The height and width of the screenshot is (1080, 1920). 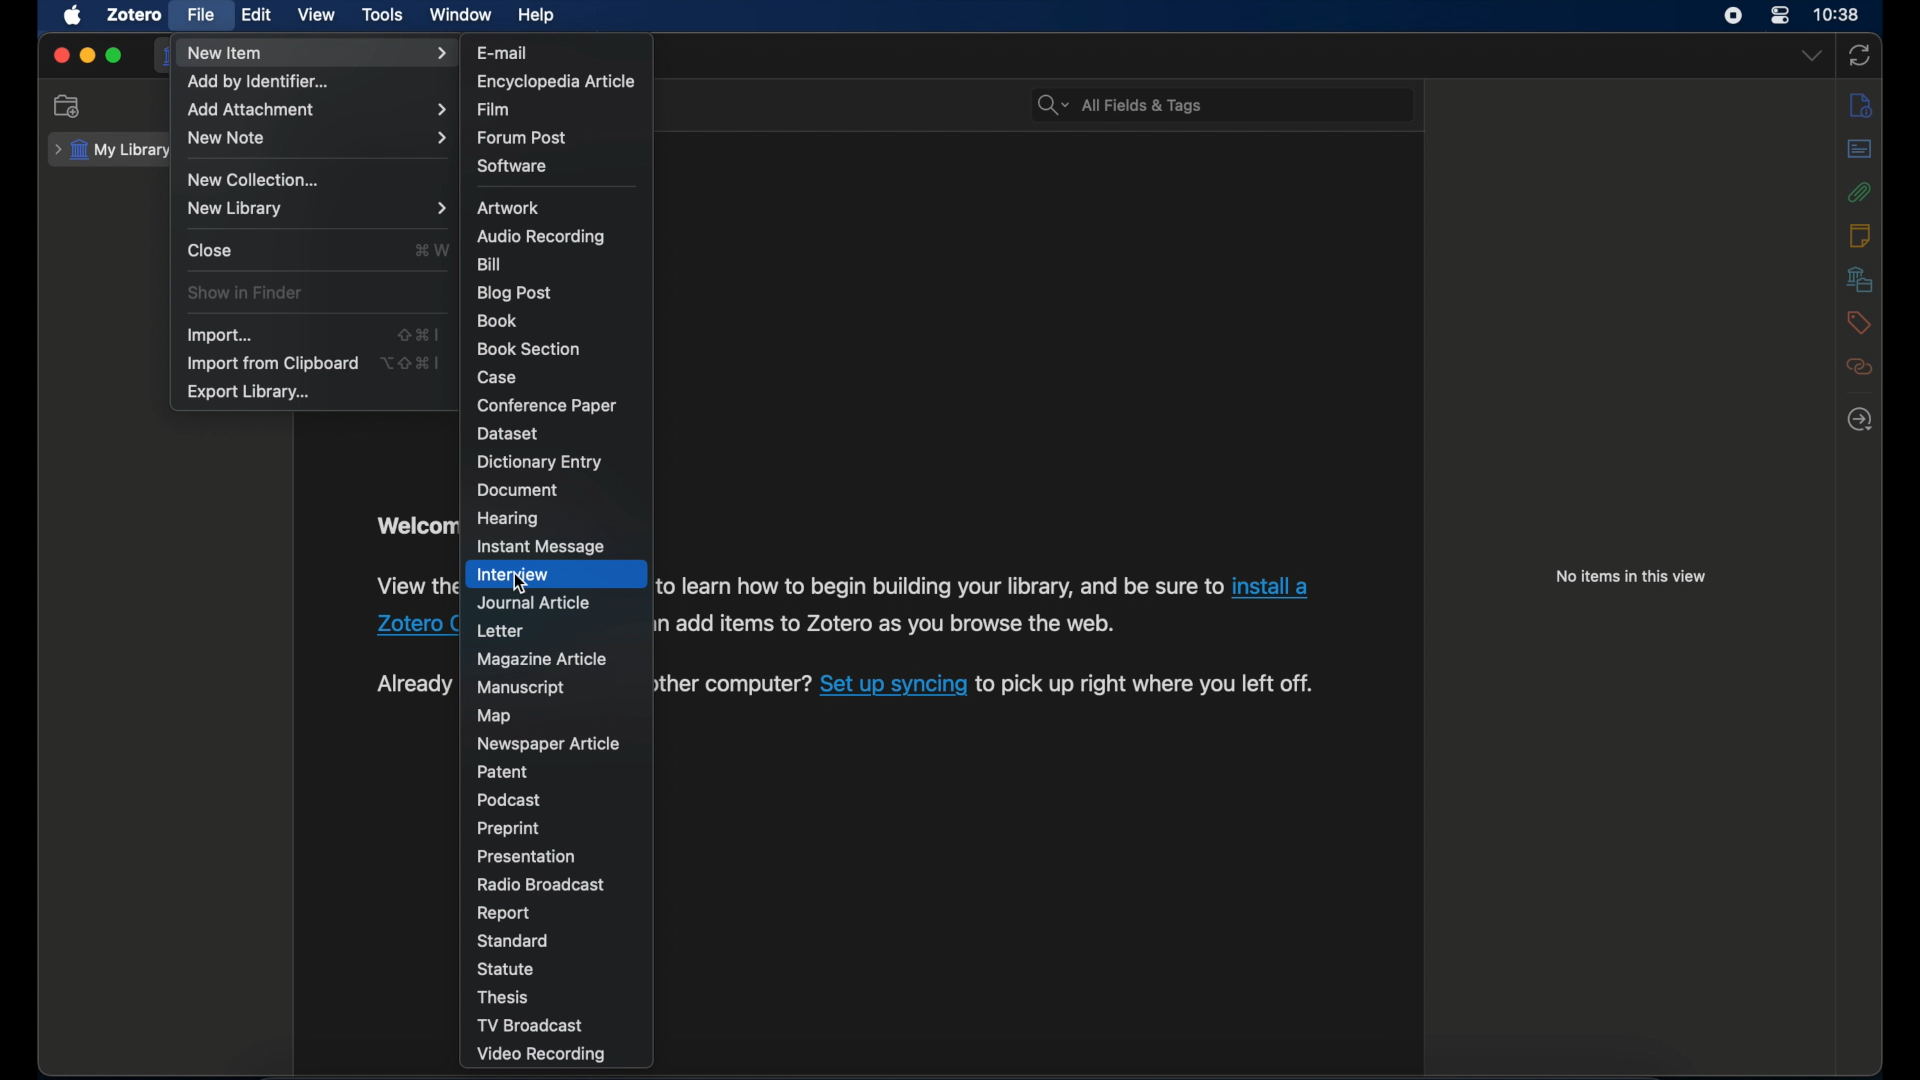 What do you see at coordinates (259, 82) in the screenshot?
I see `add by identifier` at bounding box center [259, 82].